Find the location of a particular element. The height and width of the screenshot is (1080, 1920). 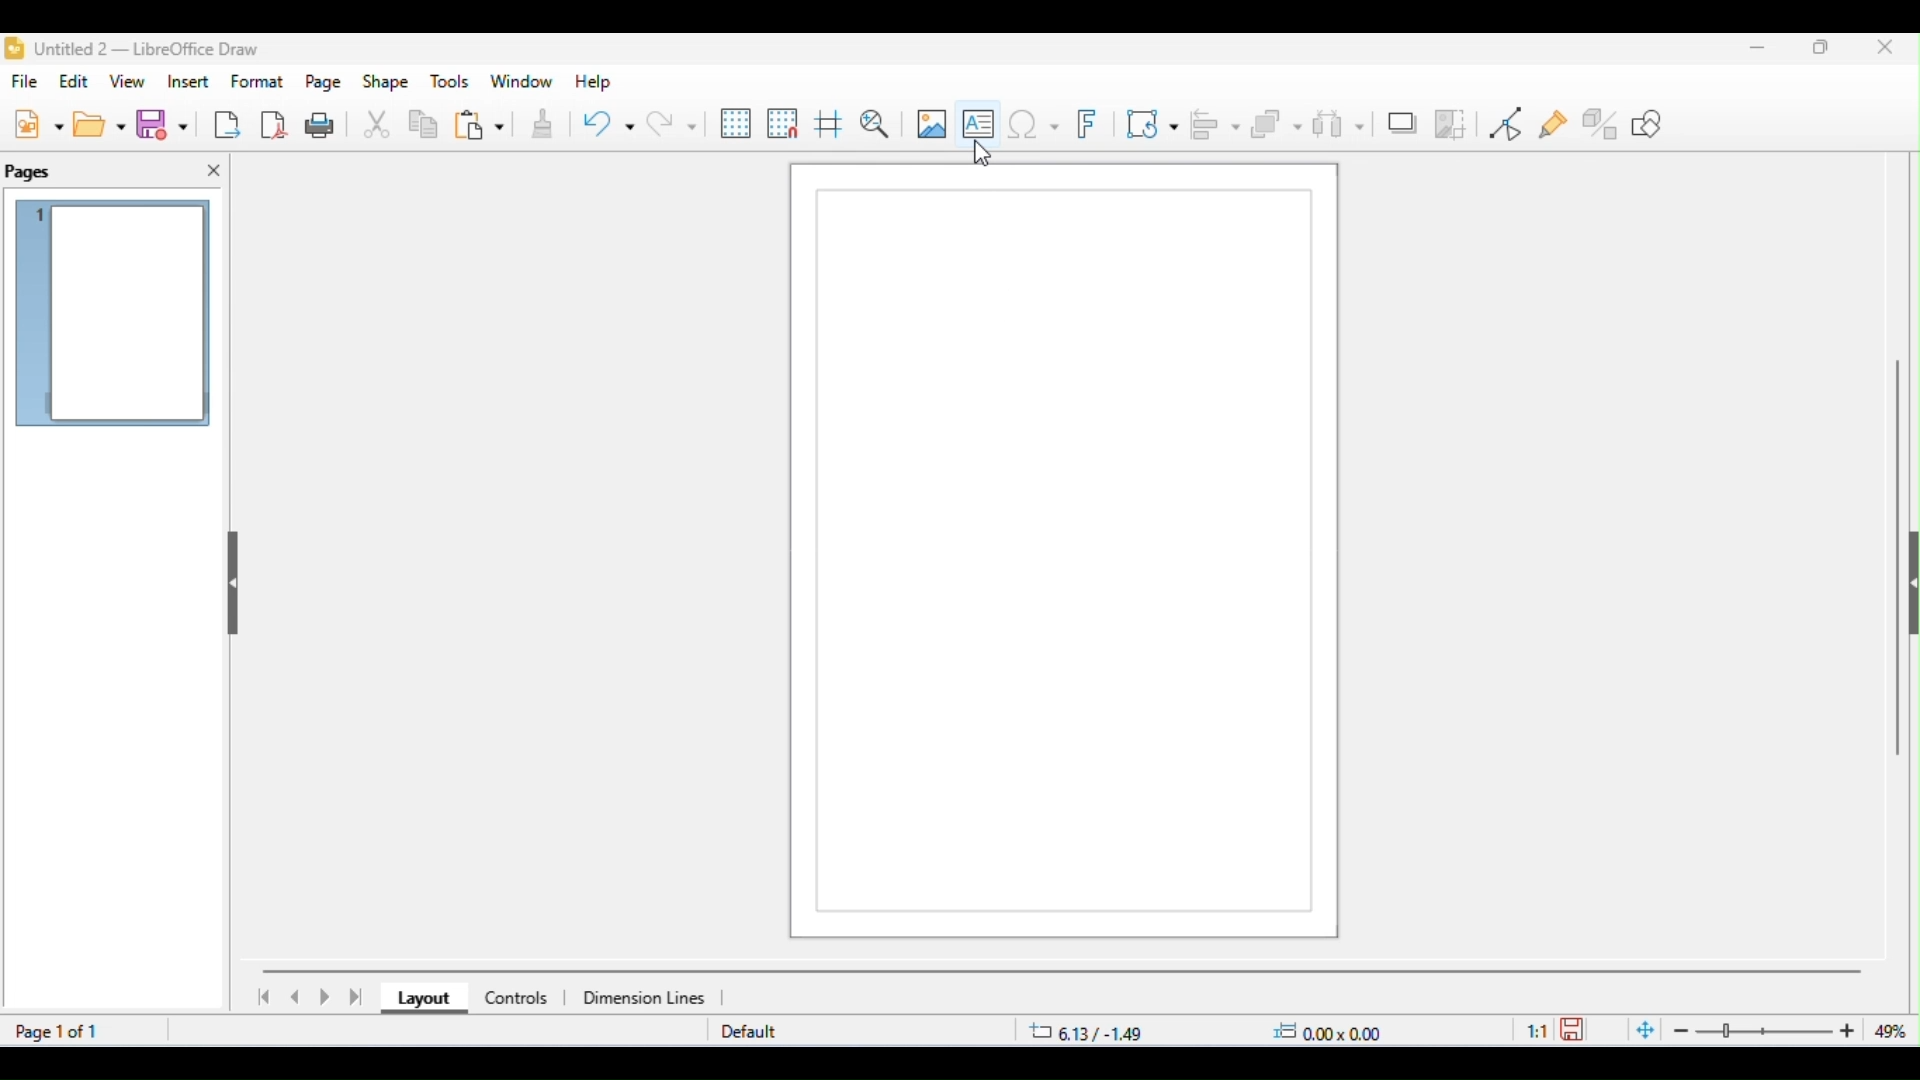

maximize is located at coordinates (1822, 50).